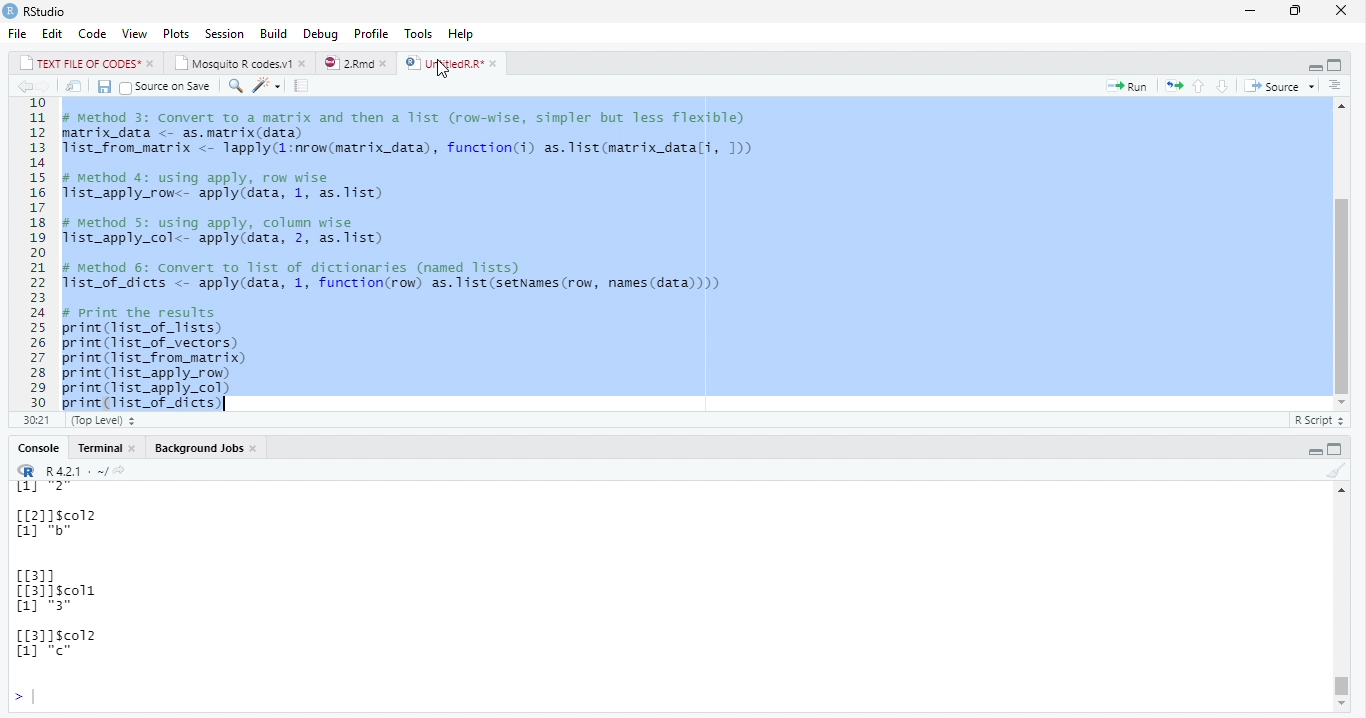  What do you see at coordinates (103, 87) in the screenshot?
I see `Save` at bounding box center [103, 87].